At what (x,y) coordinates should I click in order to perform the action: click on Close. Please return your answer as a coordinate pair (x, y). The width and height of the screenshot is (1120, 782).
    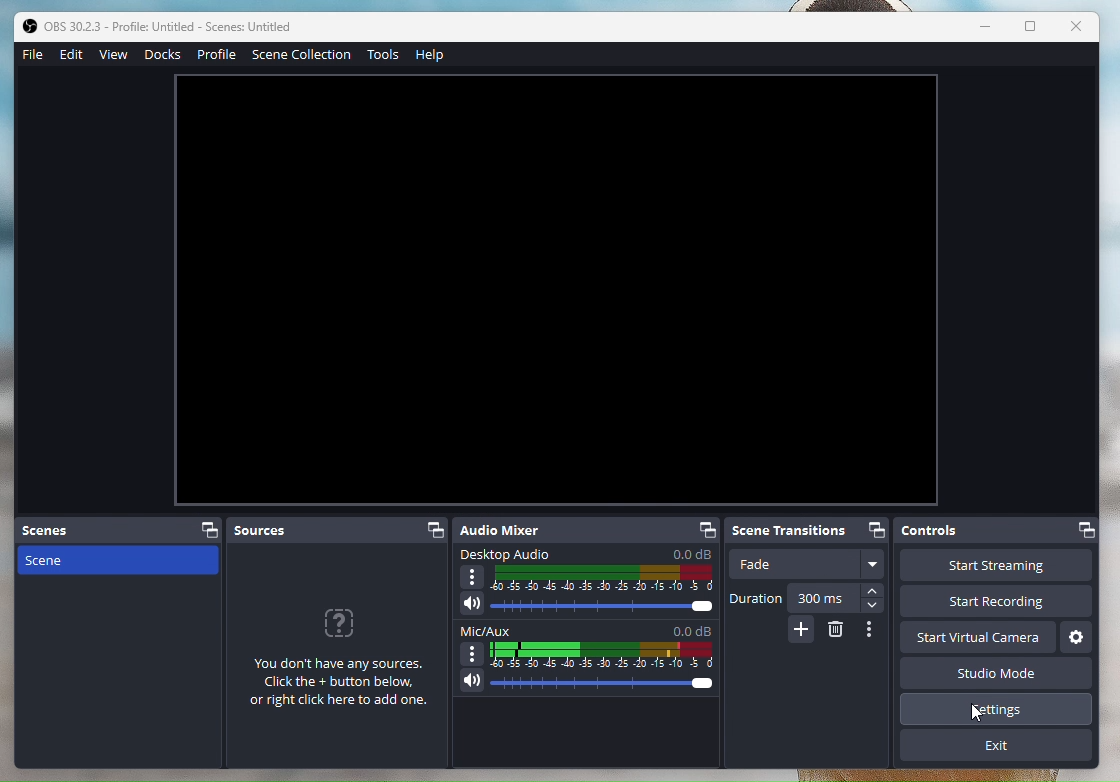
    Looking at the image, I should click on (1074, 26).